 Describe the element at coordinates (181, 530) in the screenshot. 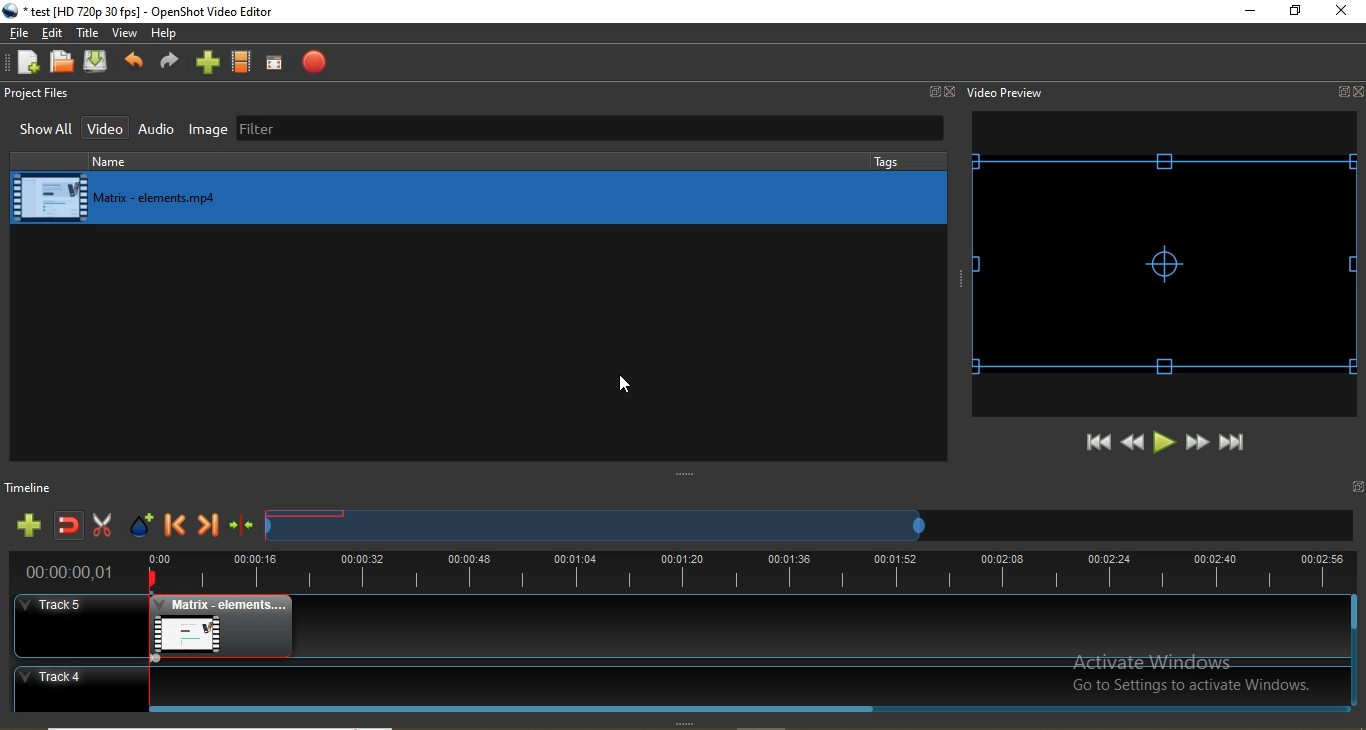

I see `Previous marker` at that location.